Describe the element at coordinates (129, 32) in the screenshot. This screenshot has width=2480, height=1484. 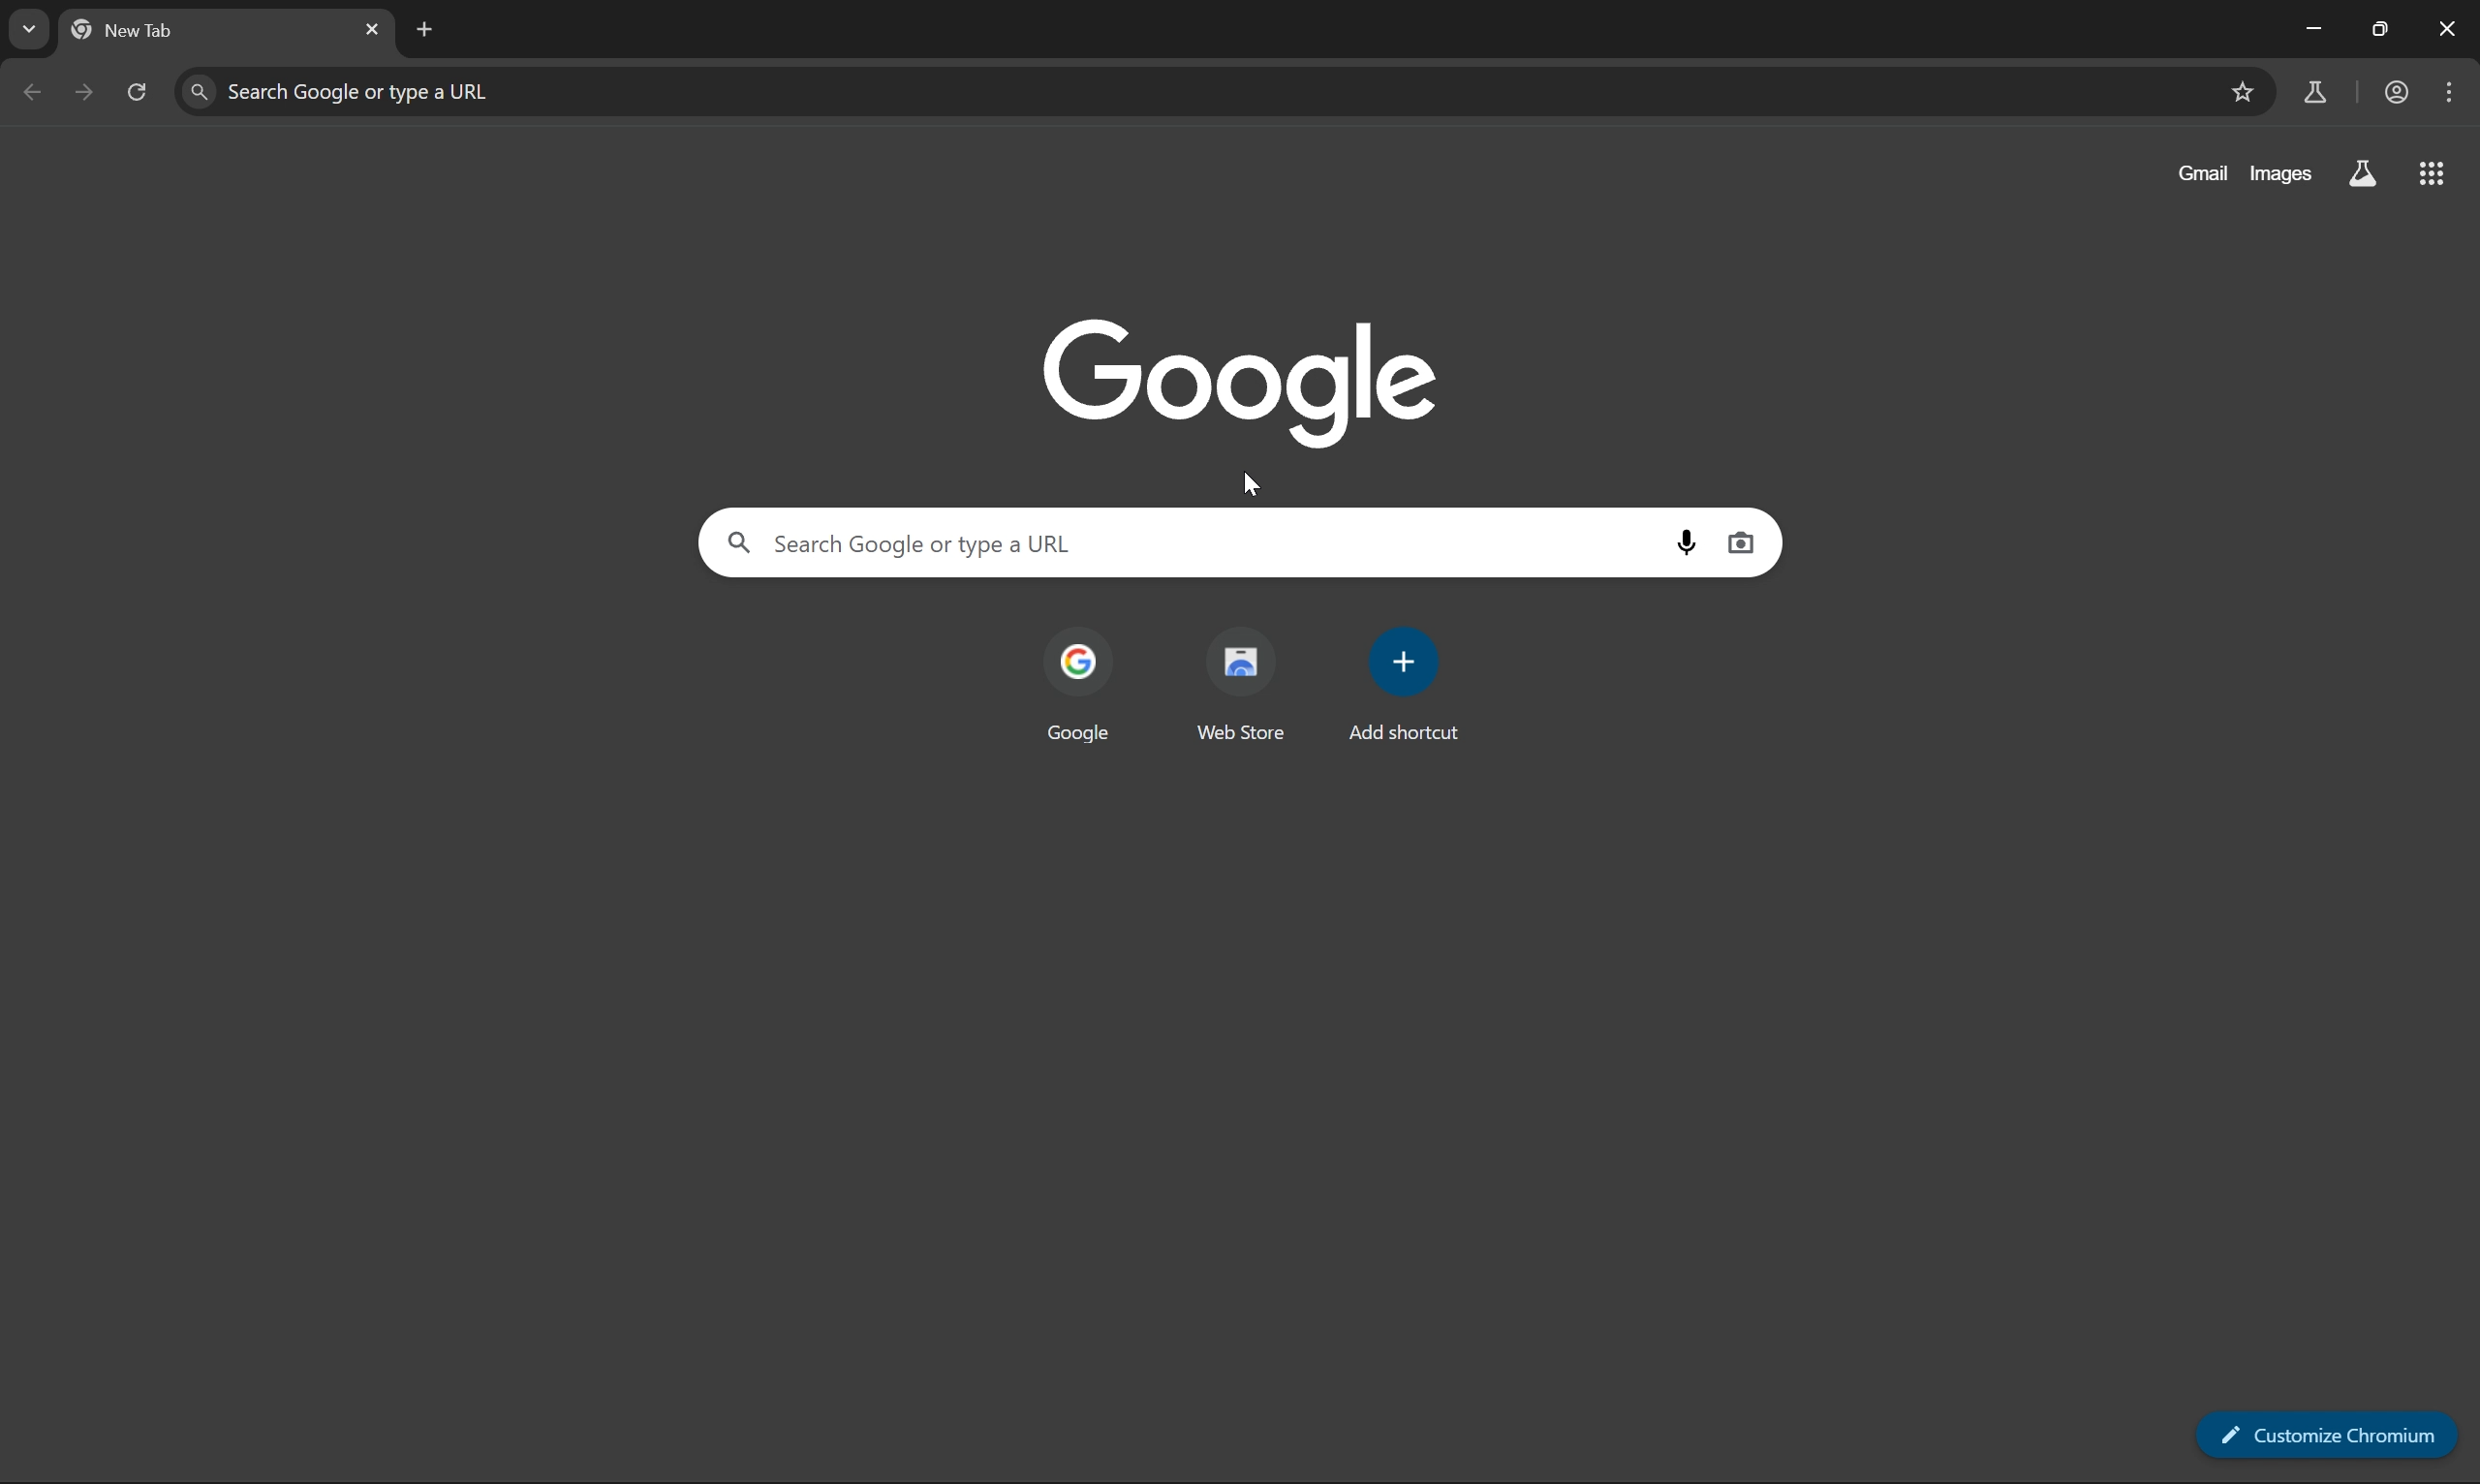
I see `new tab` at that location.